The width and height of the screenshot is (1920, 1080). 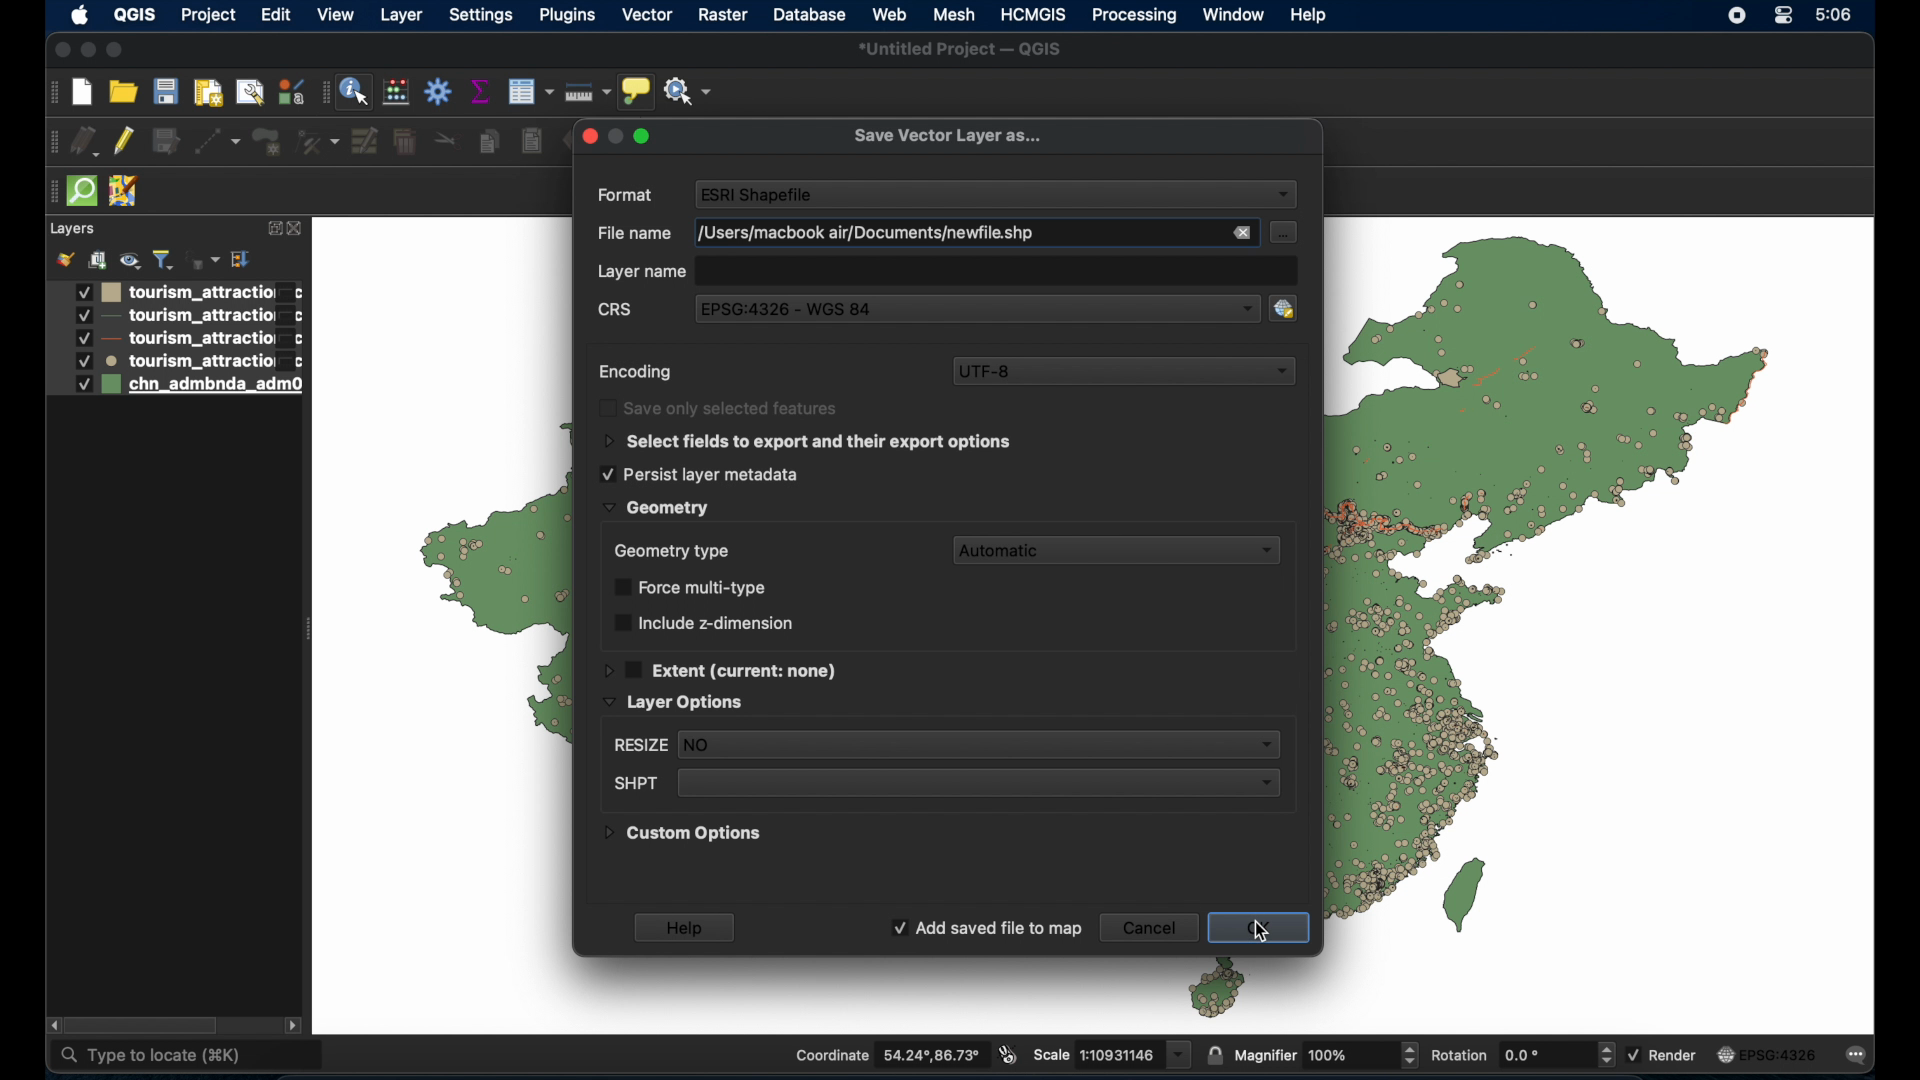 I want to click on processing, so click(x=1133, y=16).